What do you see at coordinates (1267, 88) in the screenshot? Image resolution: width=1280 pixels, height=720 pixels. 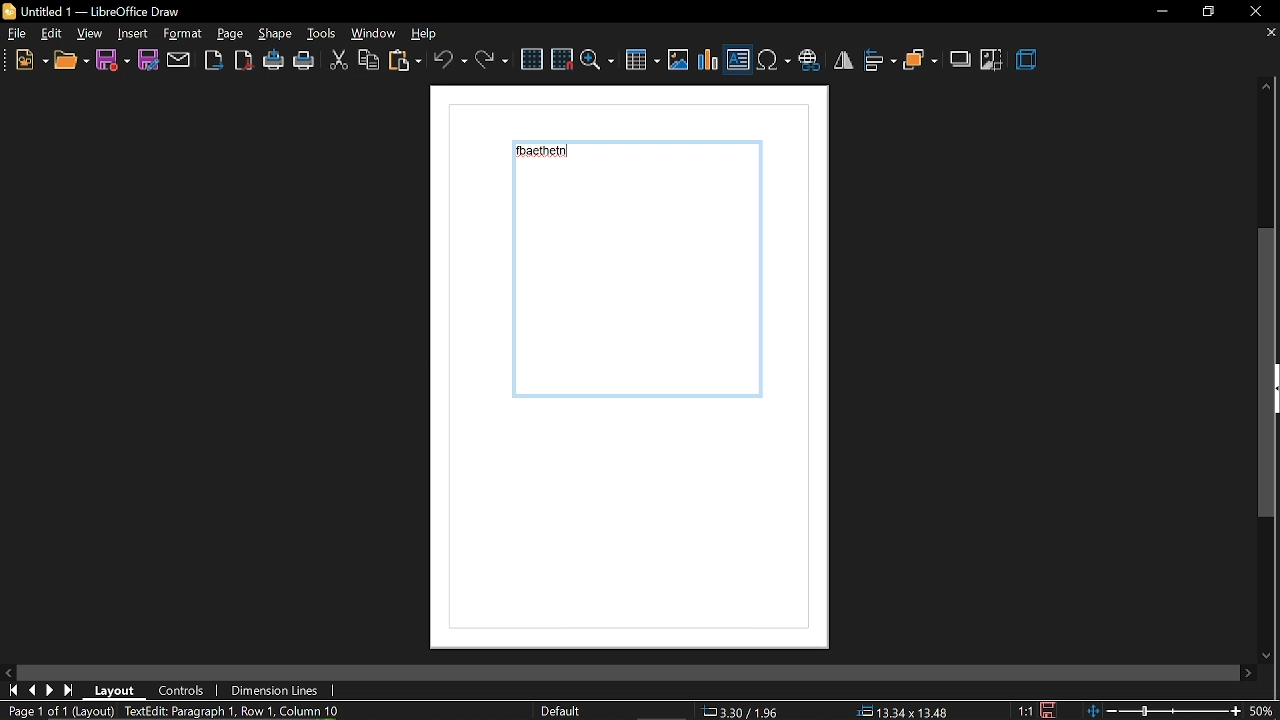 I see `move up` at bounding box center [1267, 88].